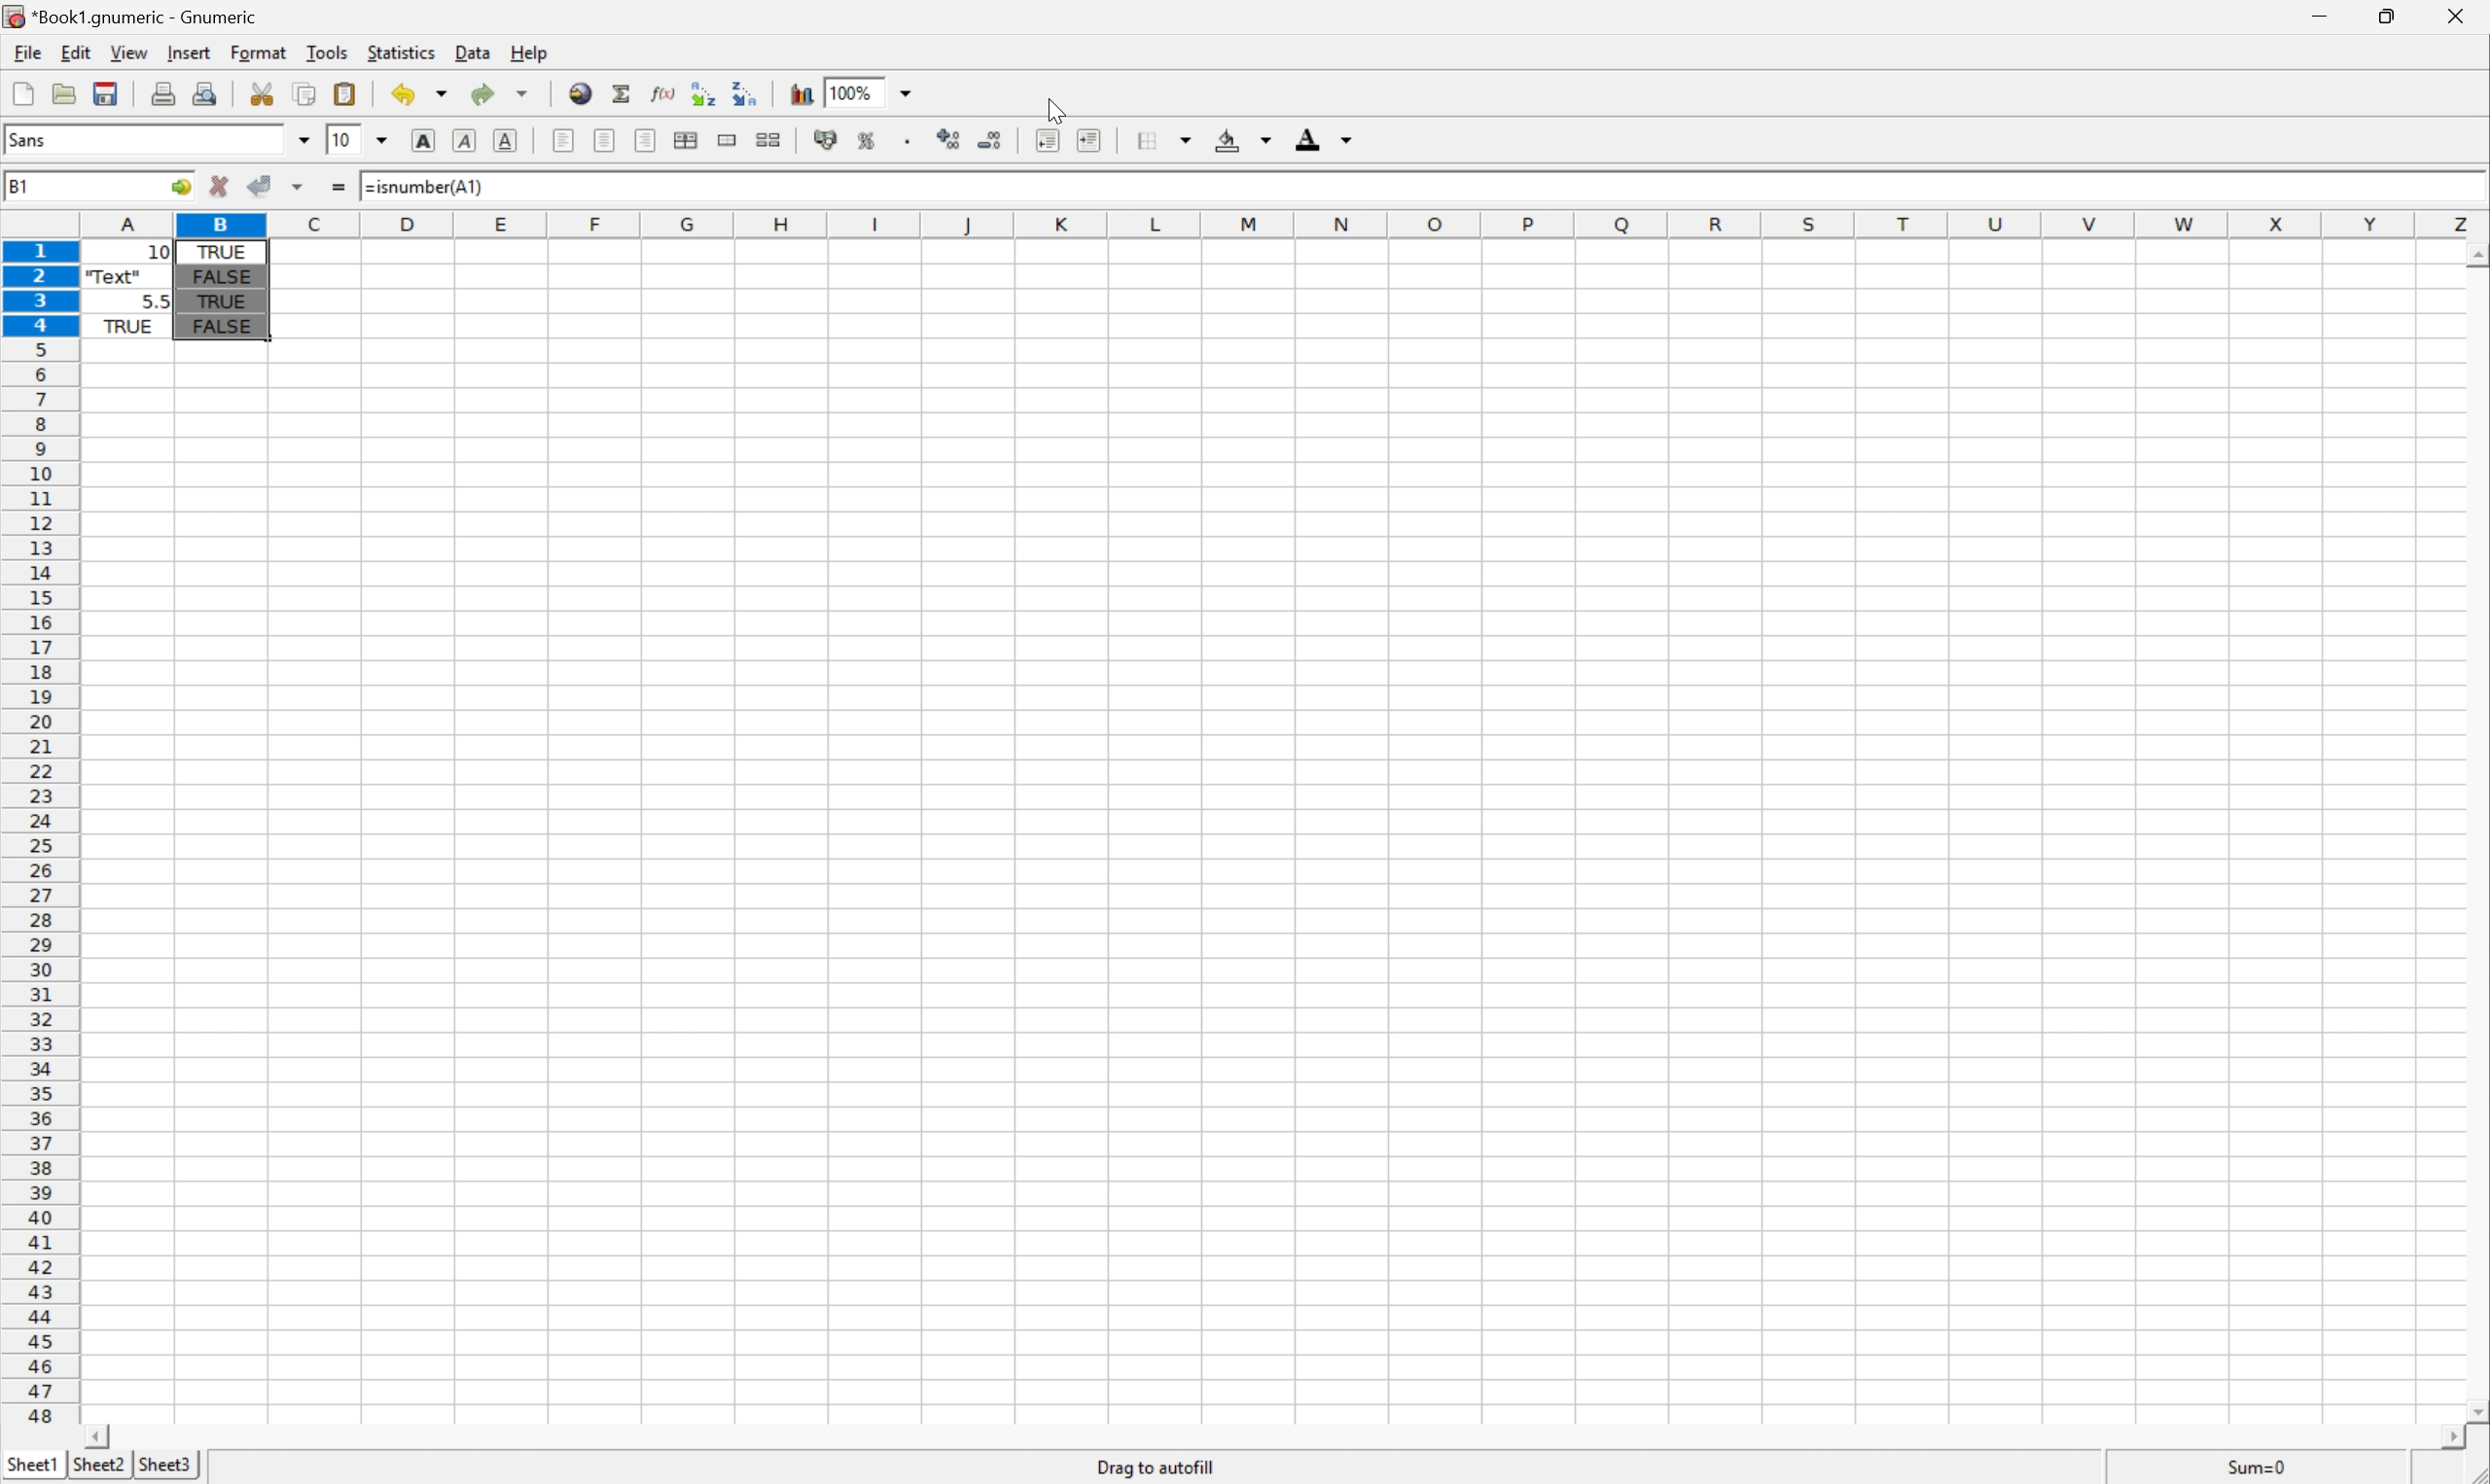 The image size is (2490, 1484). I want to click on Sum=10, so click(2258, 1465).